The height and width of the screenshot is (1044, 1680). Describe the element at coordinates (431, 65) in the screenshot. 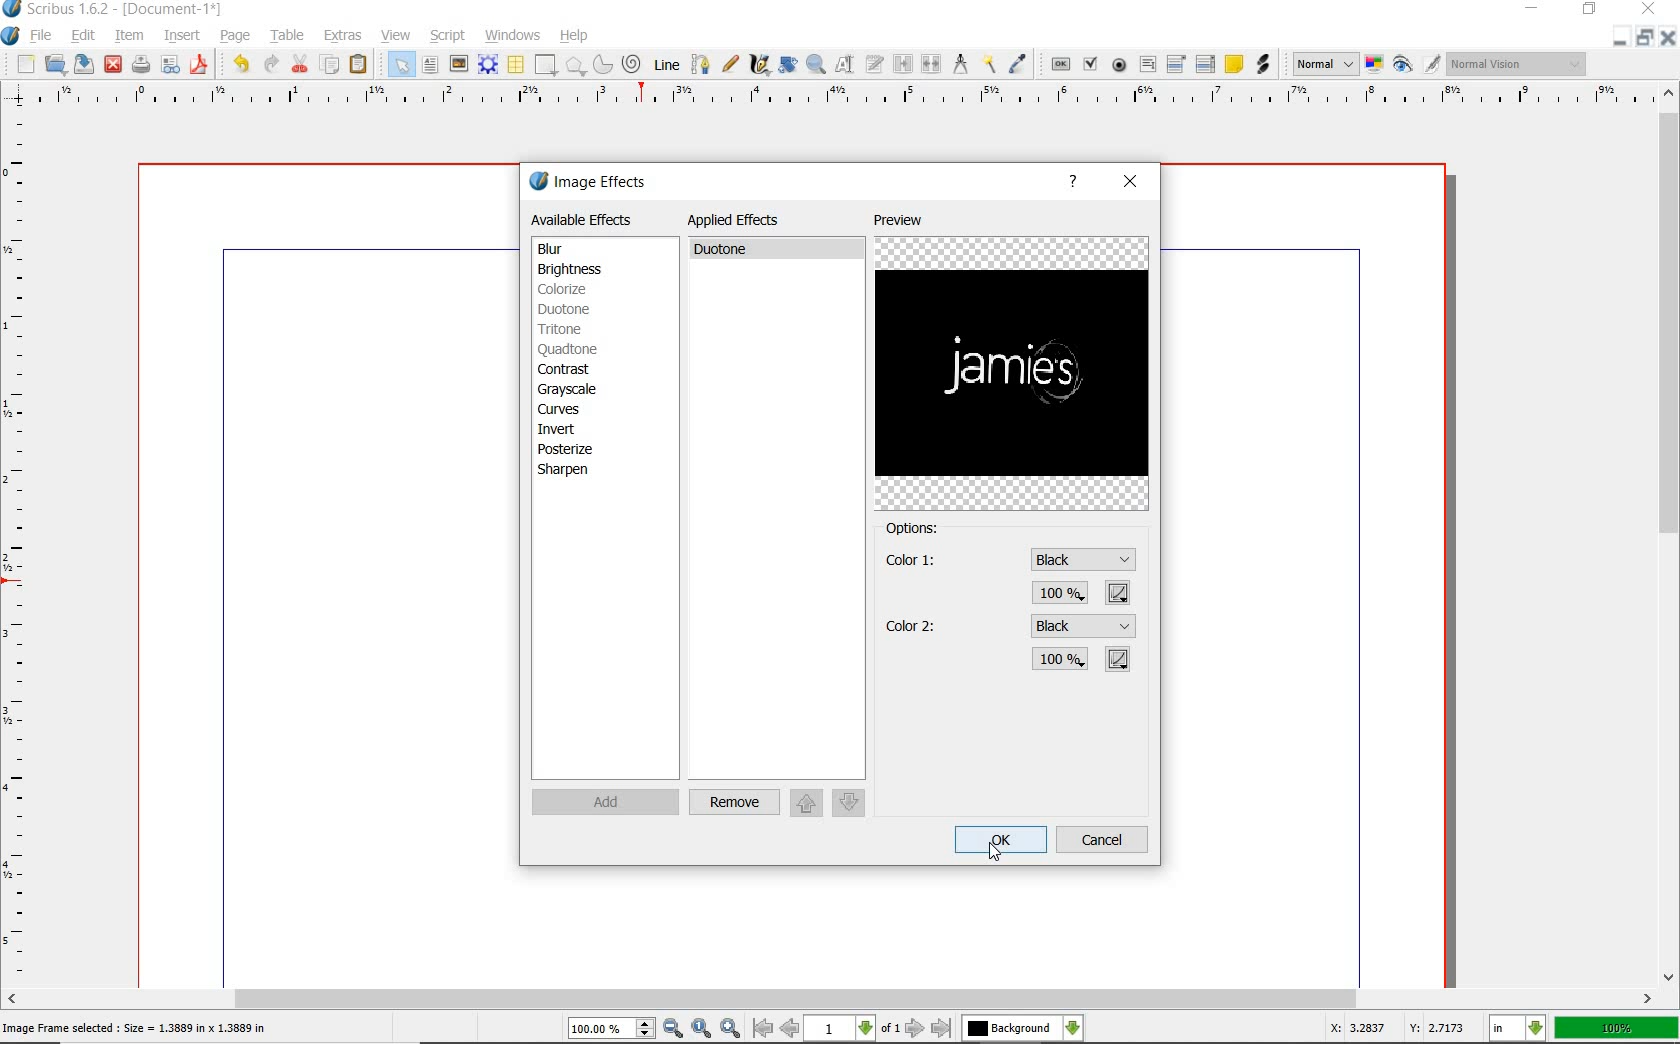

I see `text frame` at that location.